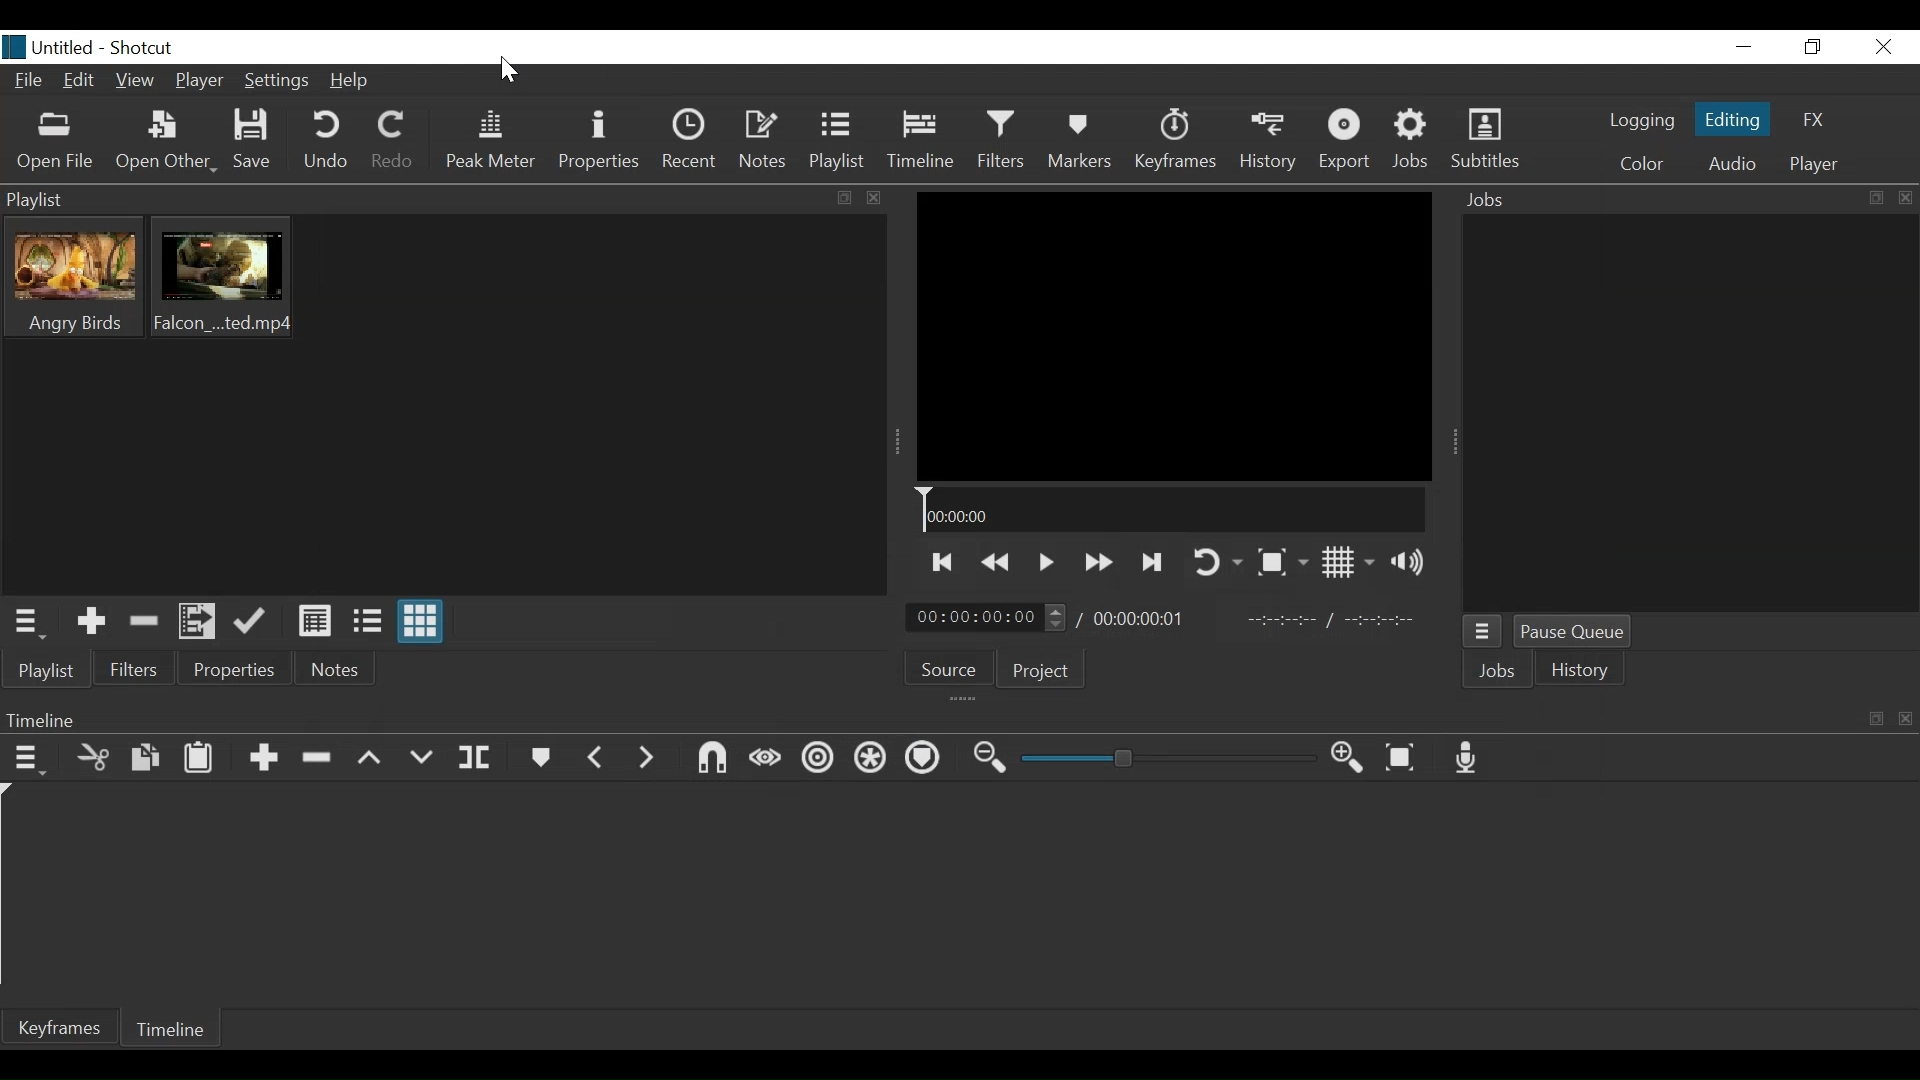  Describe the element at coordinates (136, 83) in the screenshot. I see `View` at that location.